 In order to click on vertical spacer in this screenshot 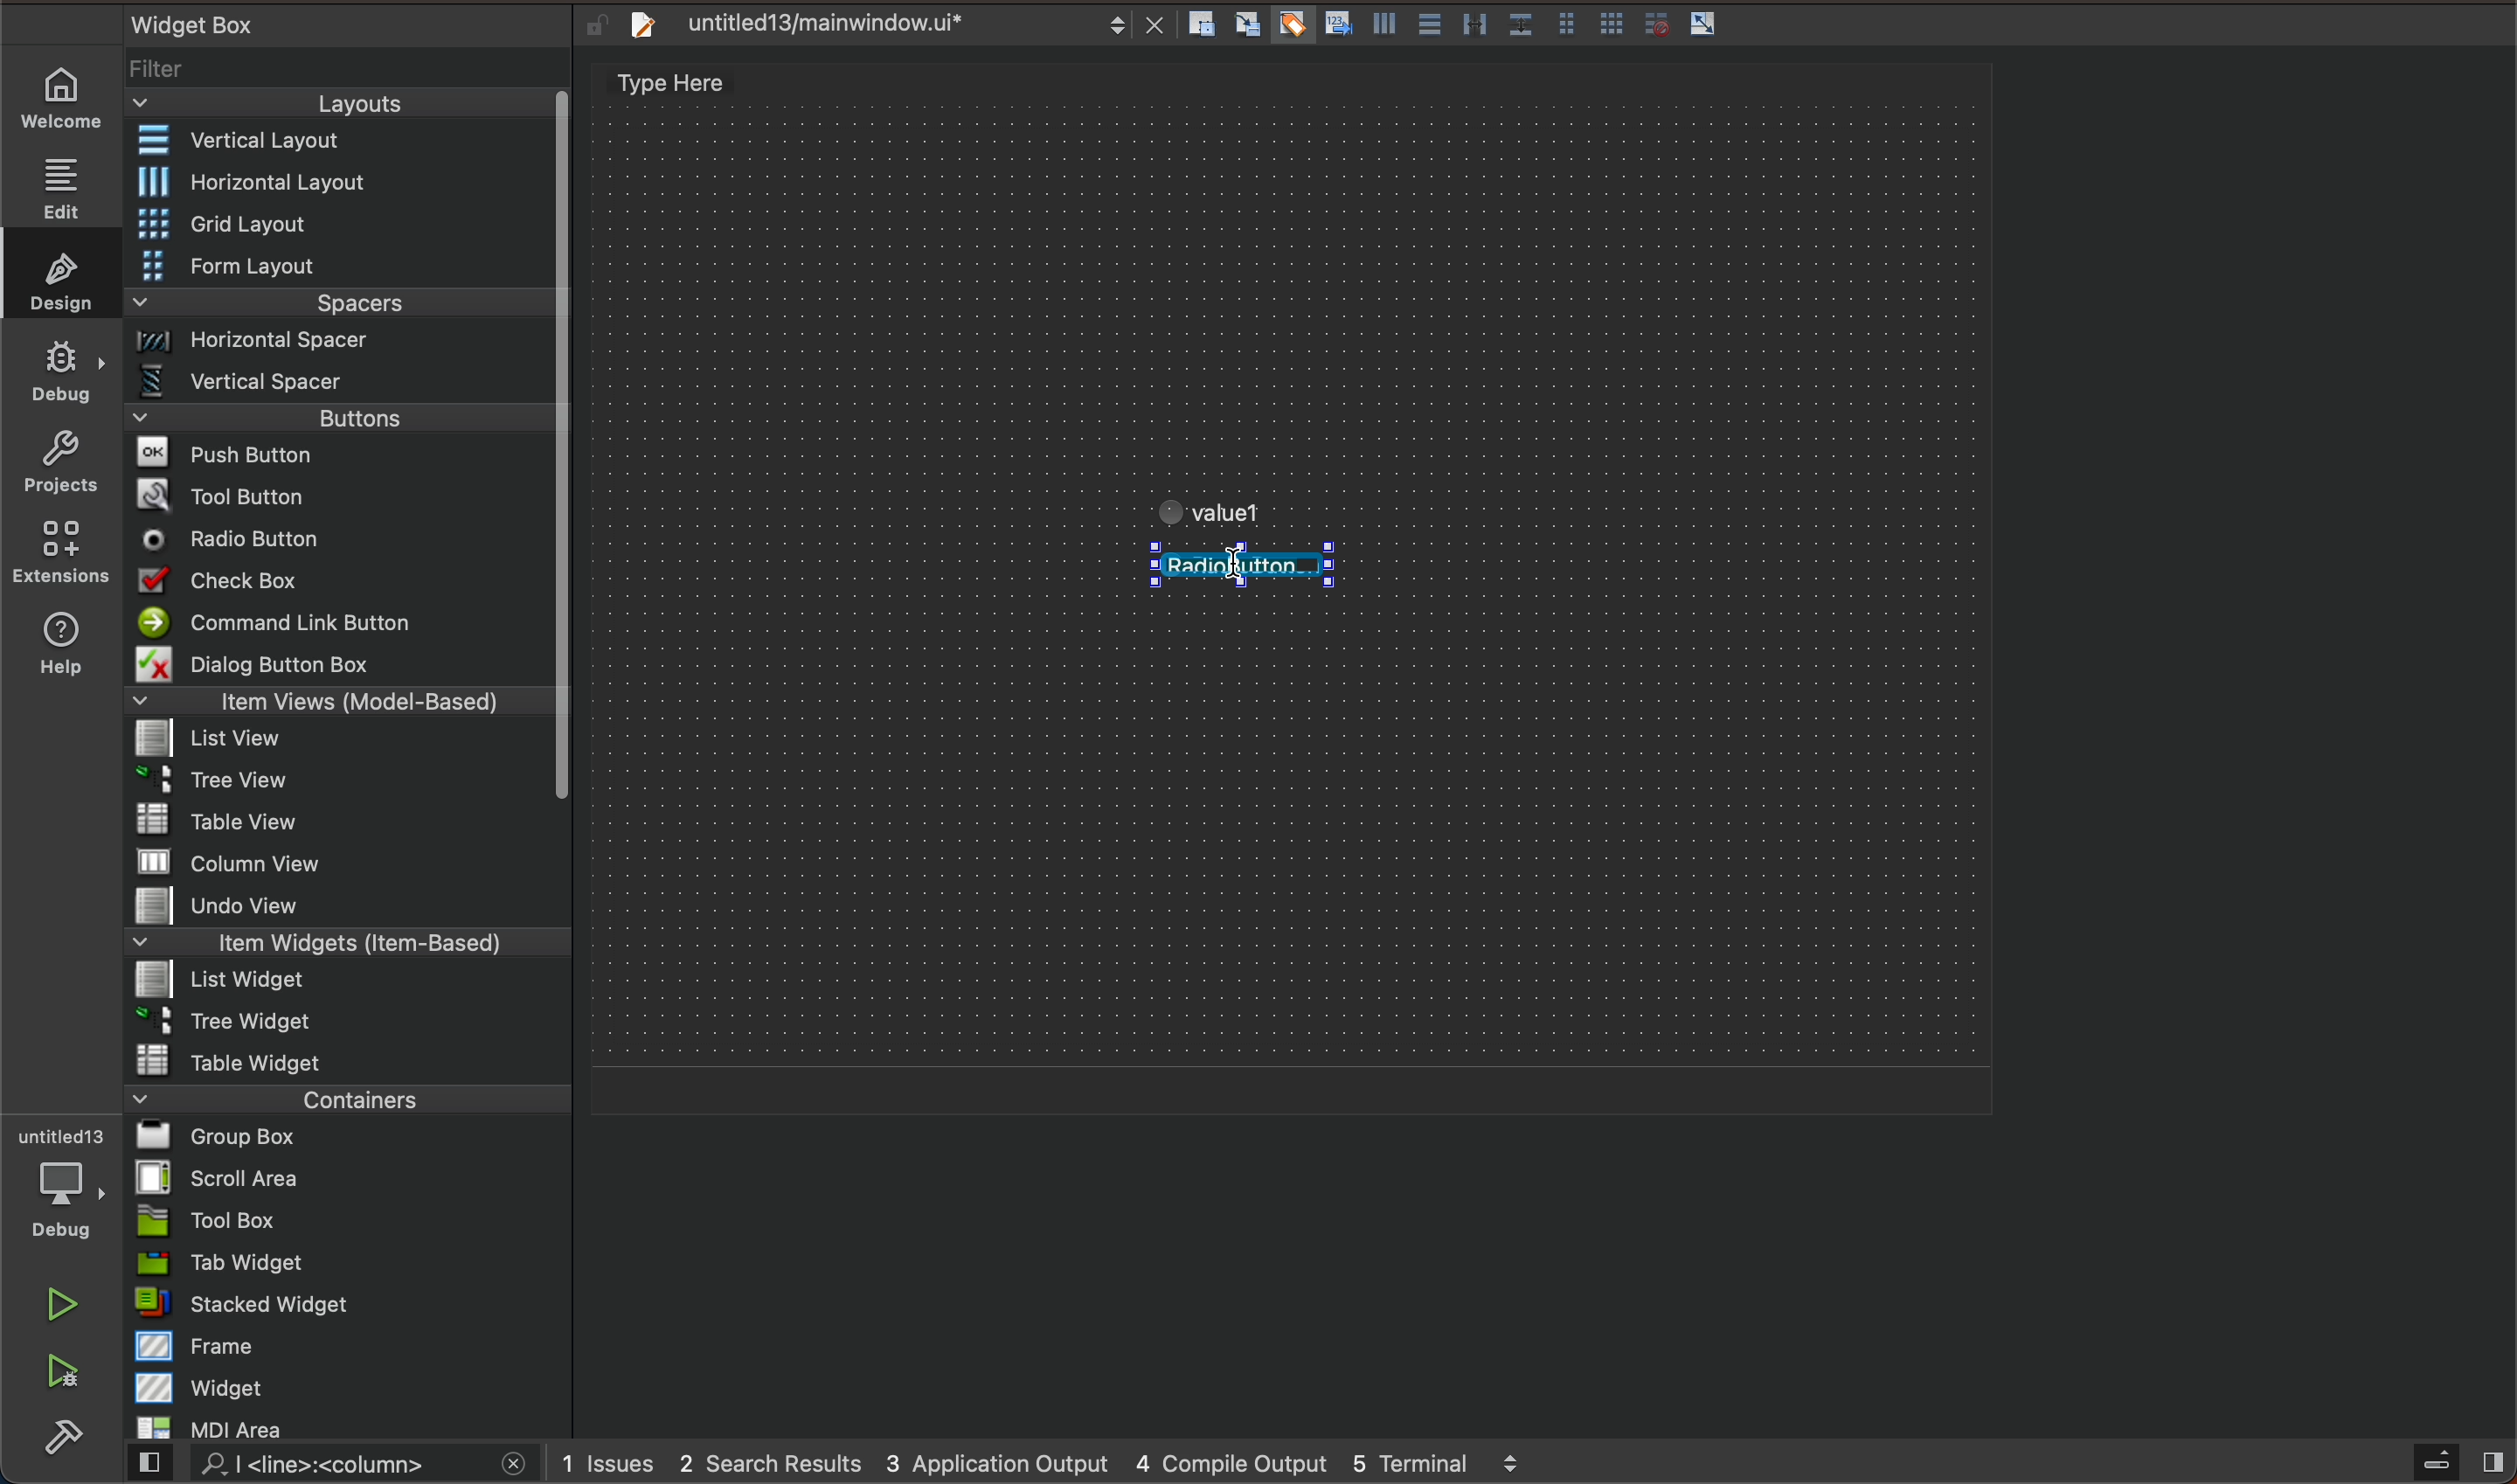, I will do `click(339, 386)`.